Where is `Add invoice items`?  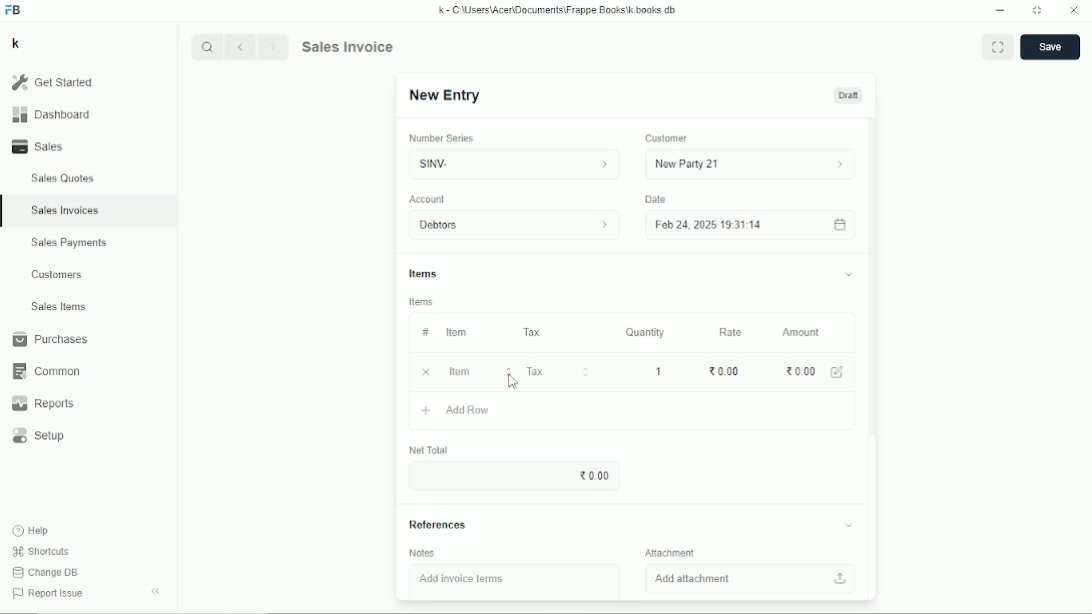 Add invoice items is located at coordinates (461, 580).